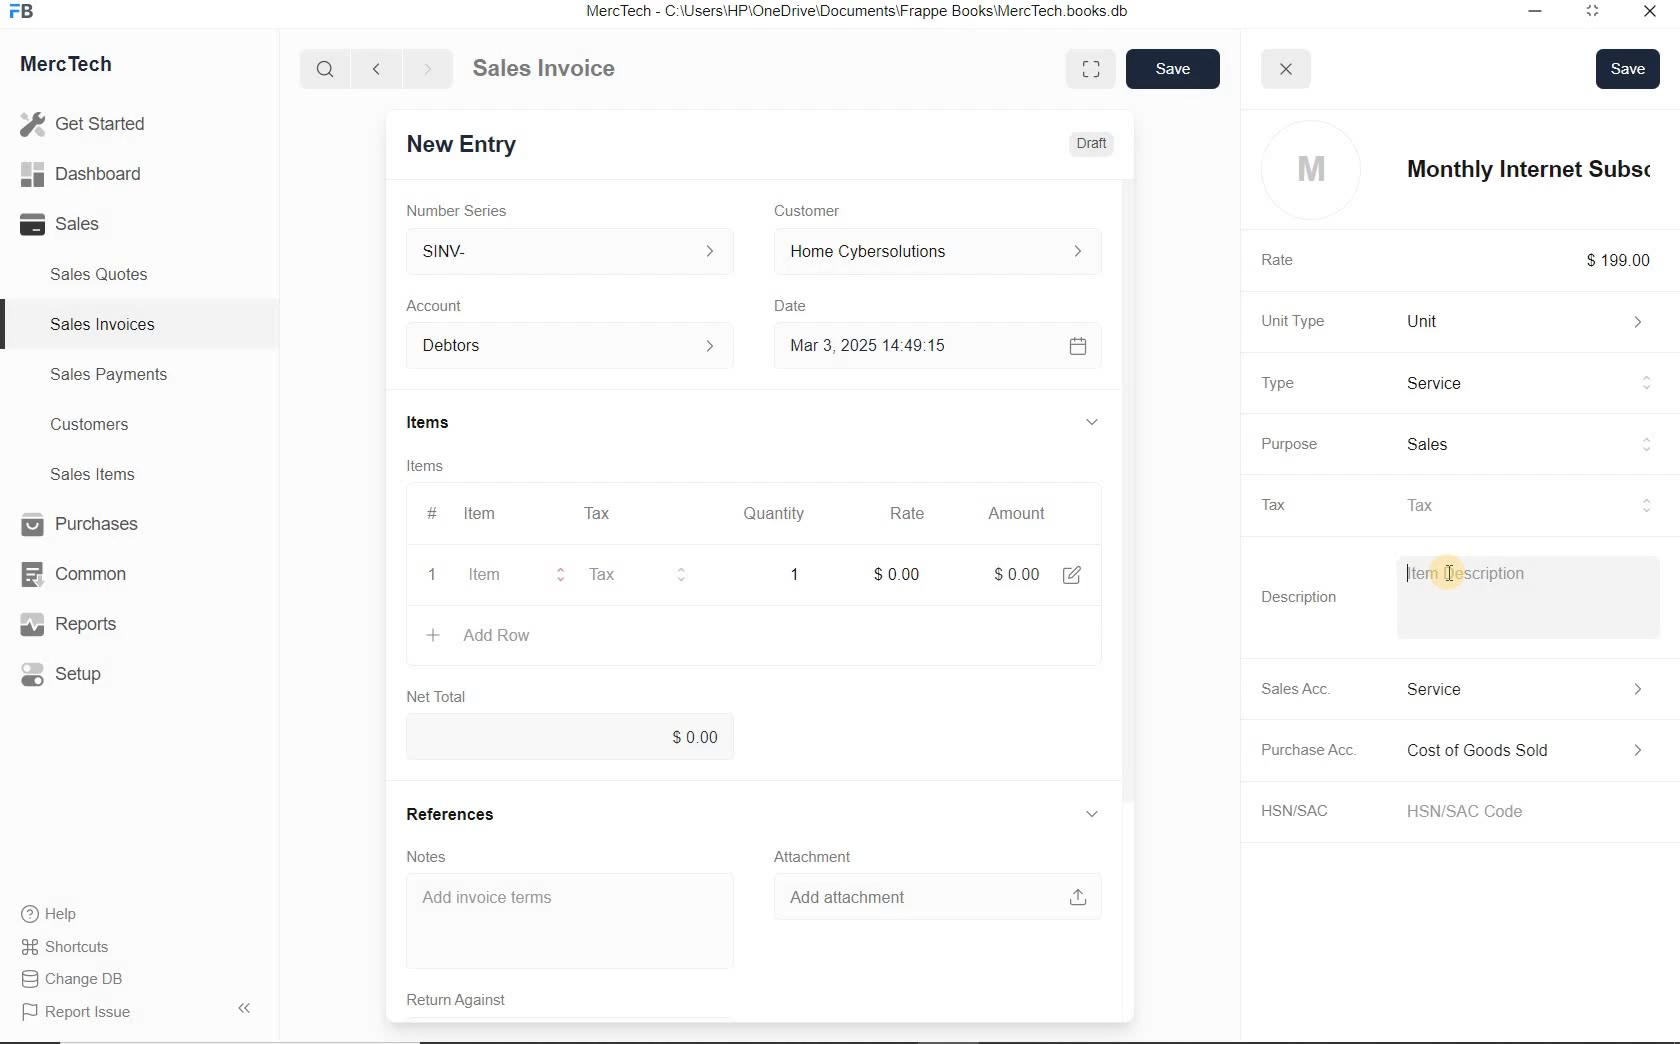  What do you see at coordinates (1093, 70) in the screenshot?
I see `Toggle between form and full width` at bounding box center [1093, 70].